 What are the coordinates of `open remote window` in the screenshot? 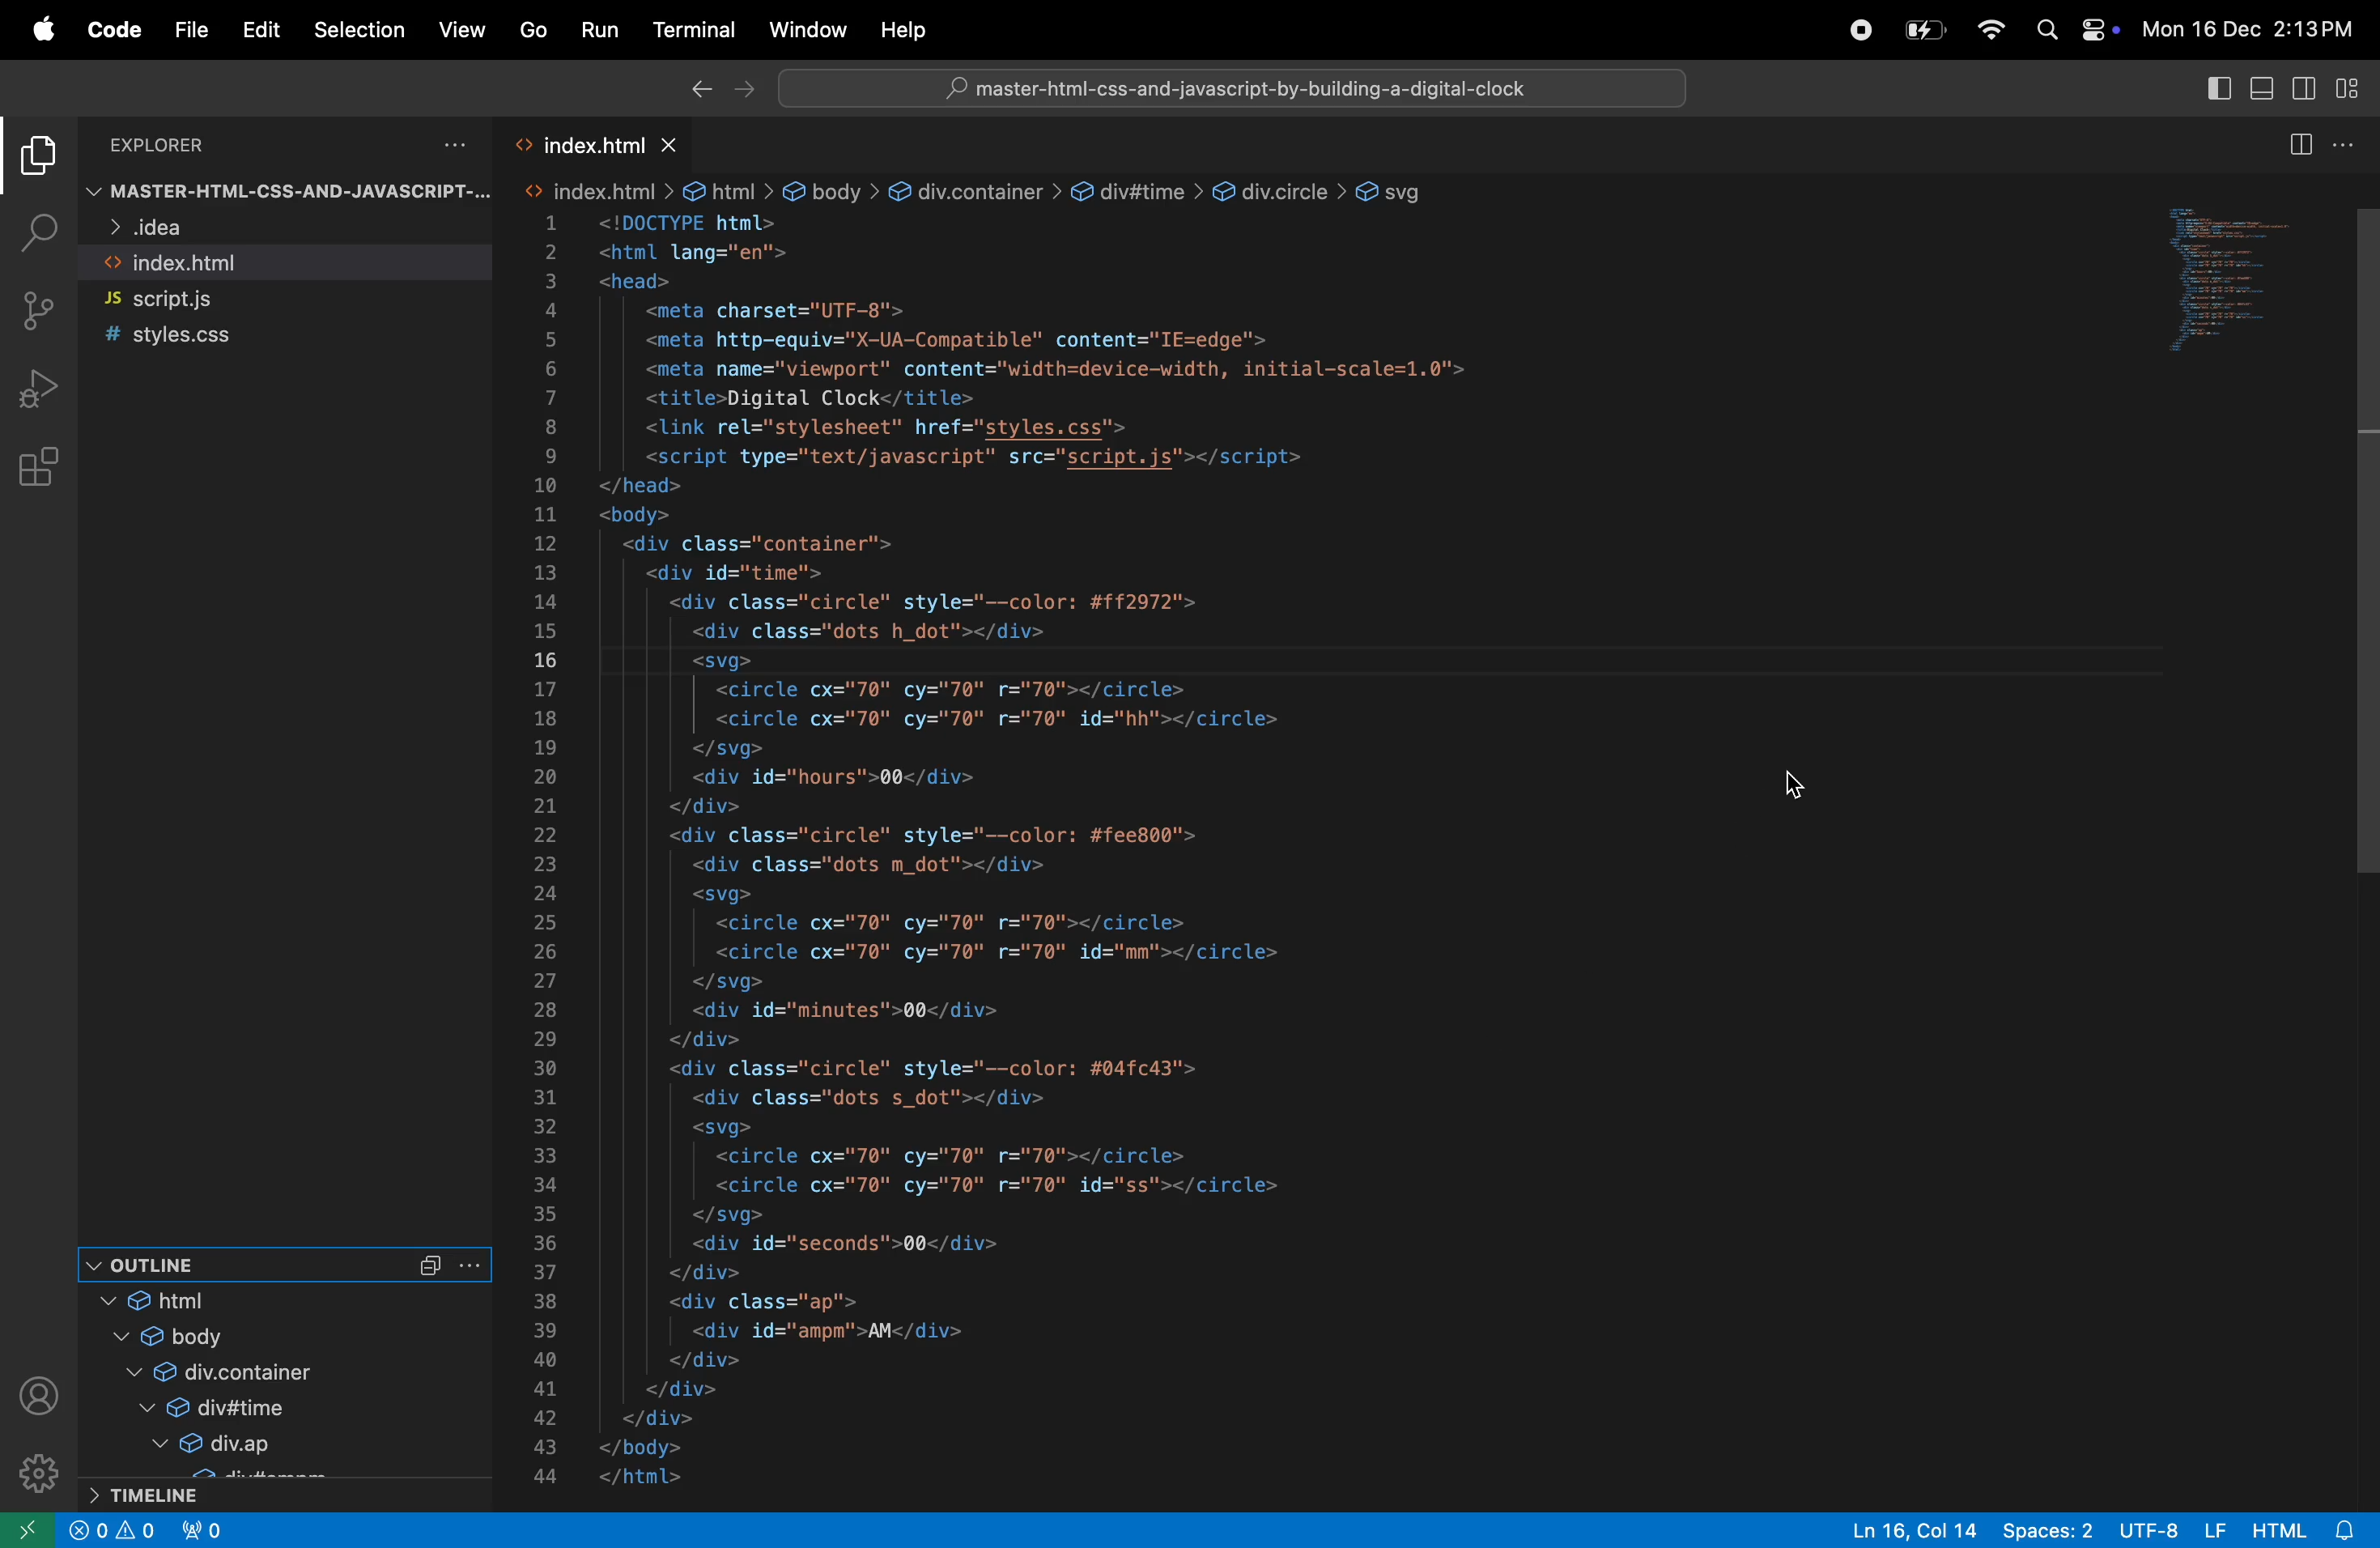 It's located at (30, 1530).